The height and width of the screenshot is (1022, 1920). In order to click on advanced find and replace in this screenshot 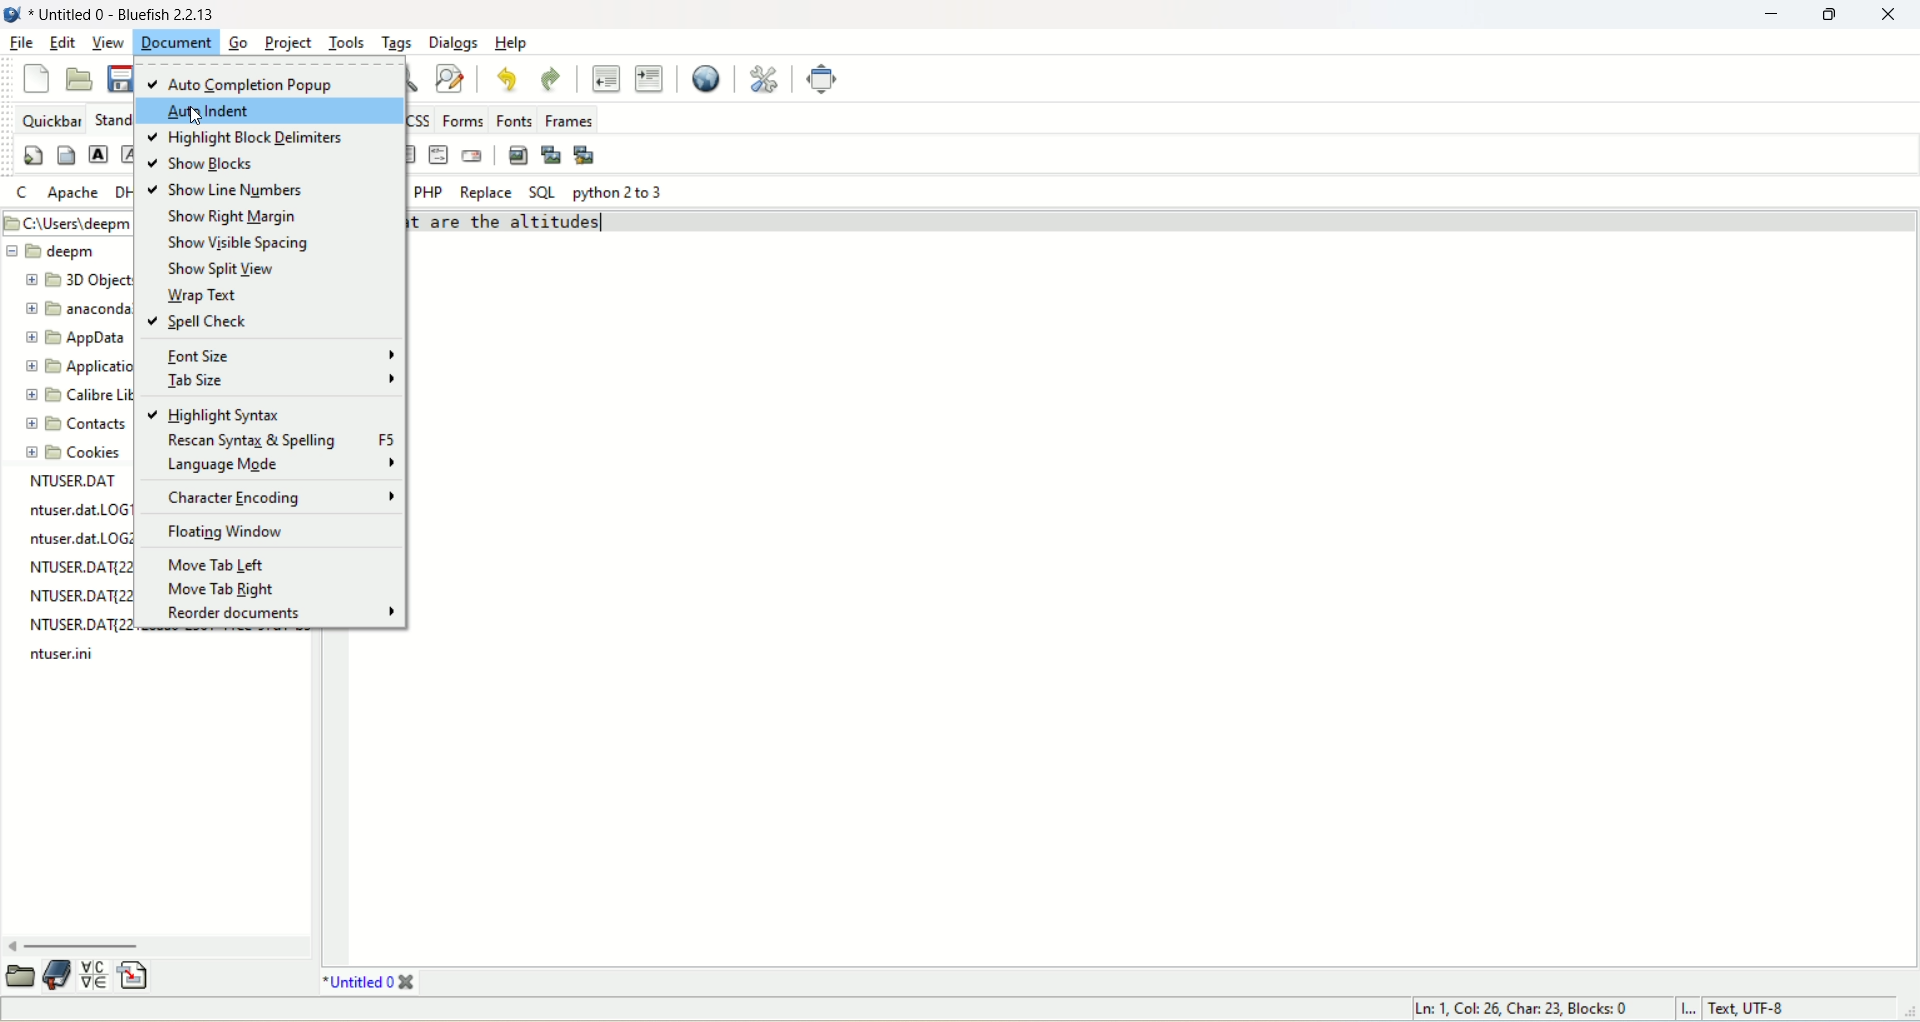, I will do `click(453, 78)`.